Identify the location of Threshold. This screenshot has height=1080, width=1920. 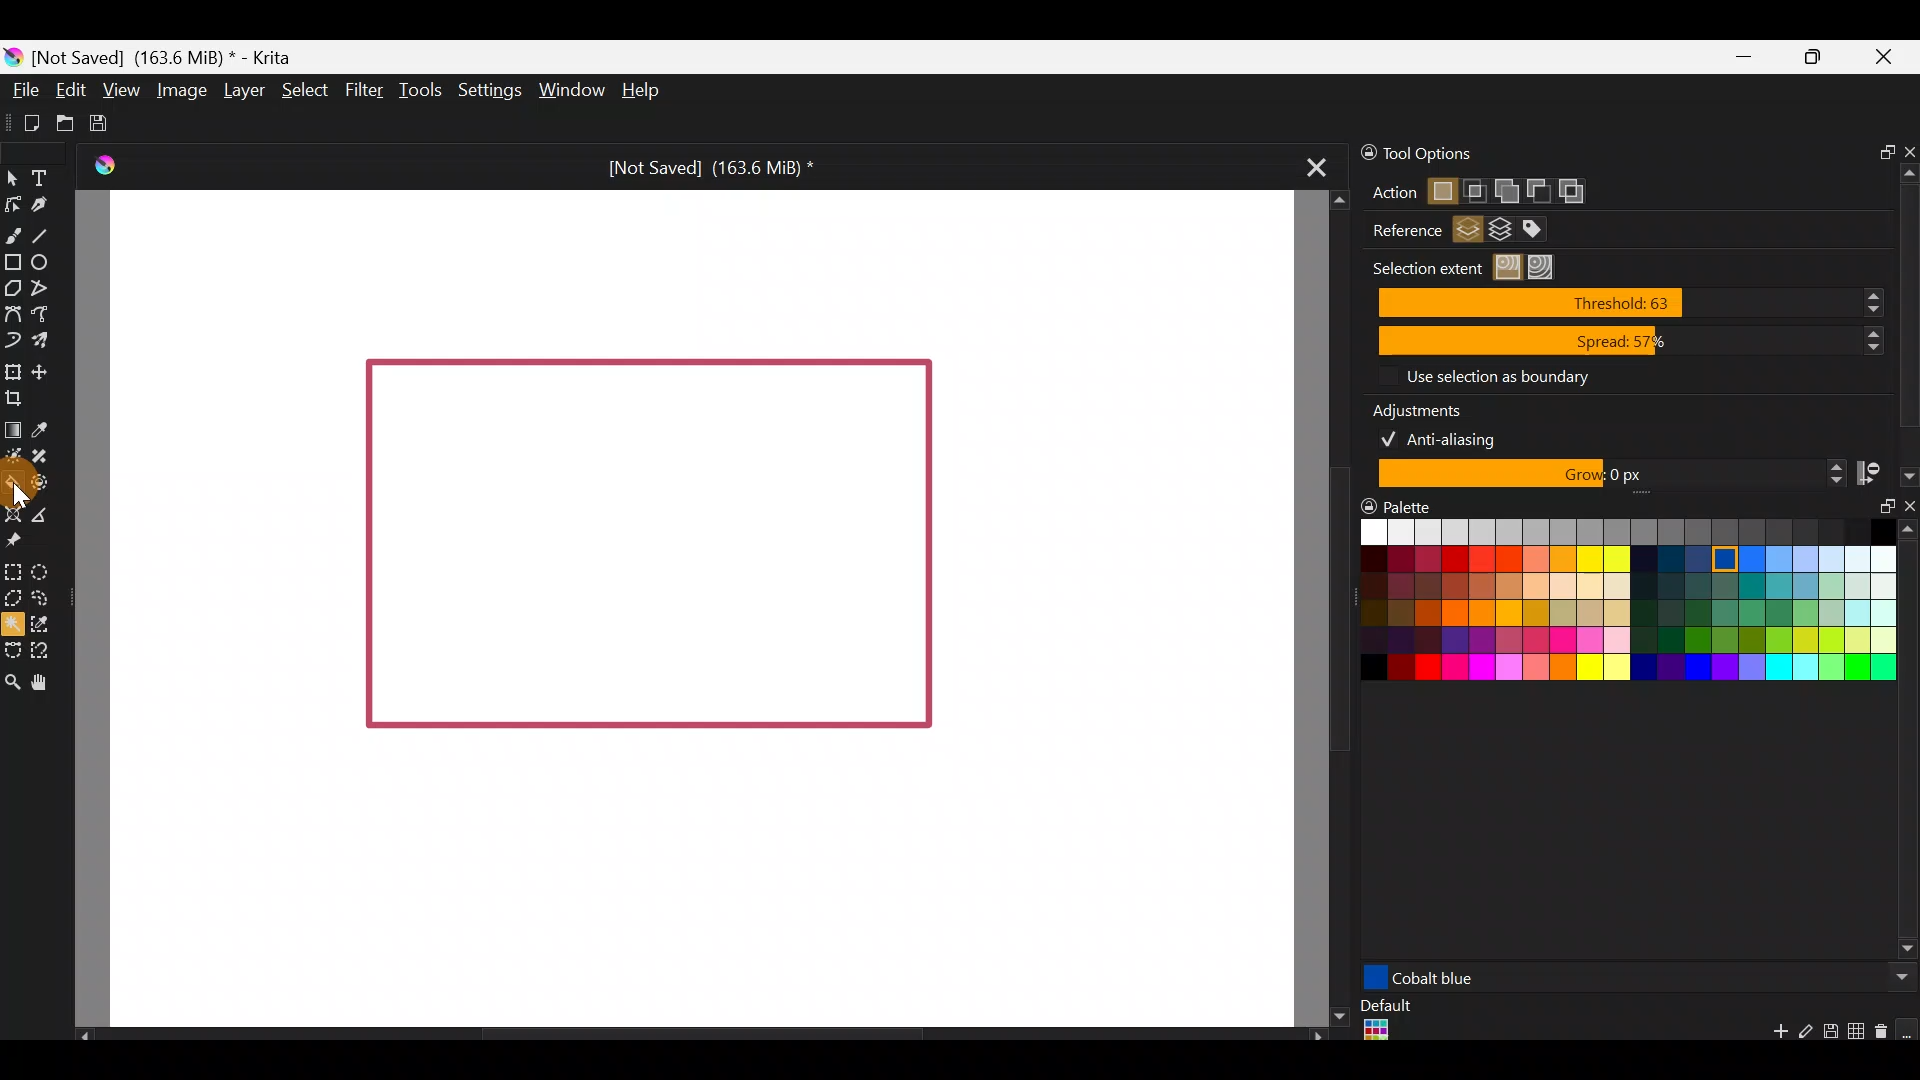
(1636, 302).